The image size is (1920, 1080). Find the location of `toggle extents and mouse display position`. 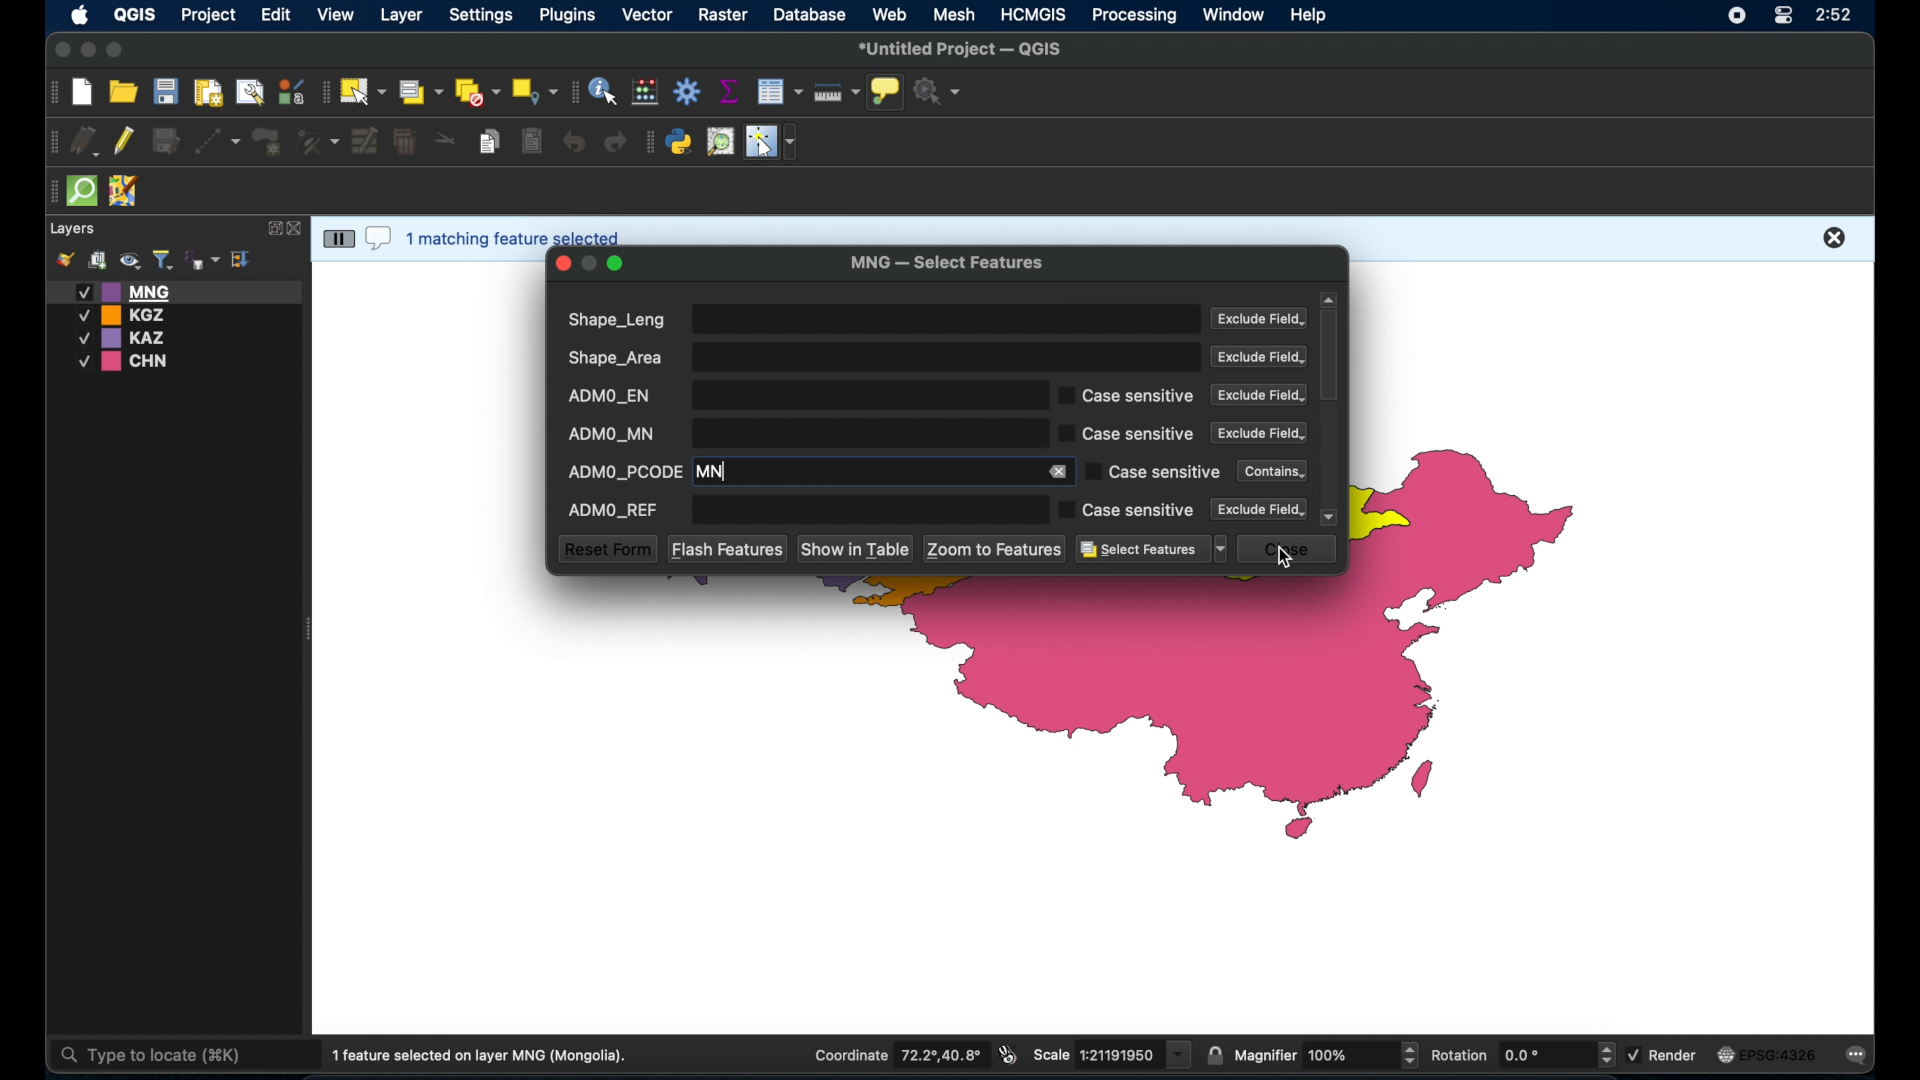

toggle extents and mouse display position is located at coordinates (1010, 1055).